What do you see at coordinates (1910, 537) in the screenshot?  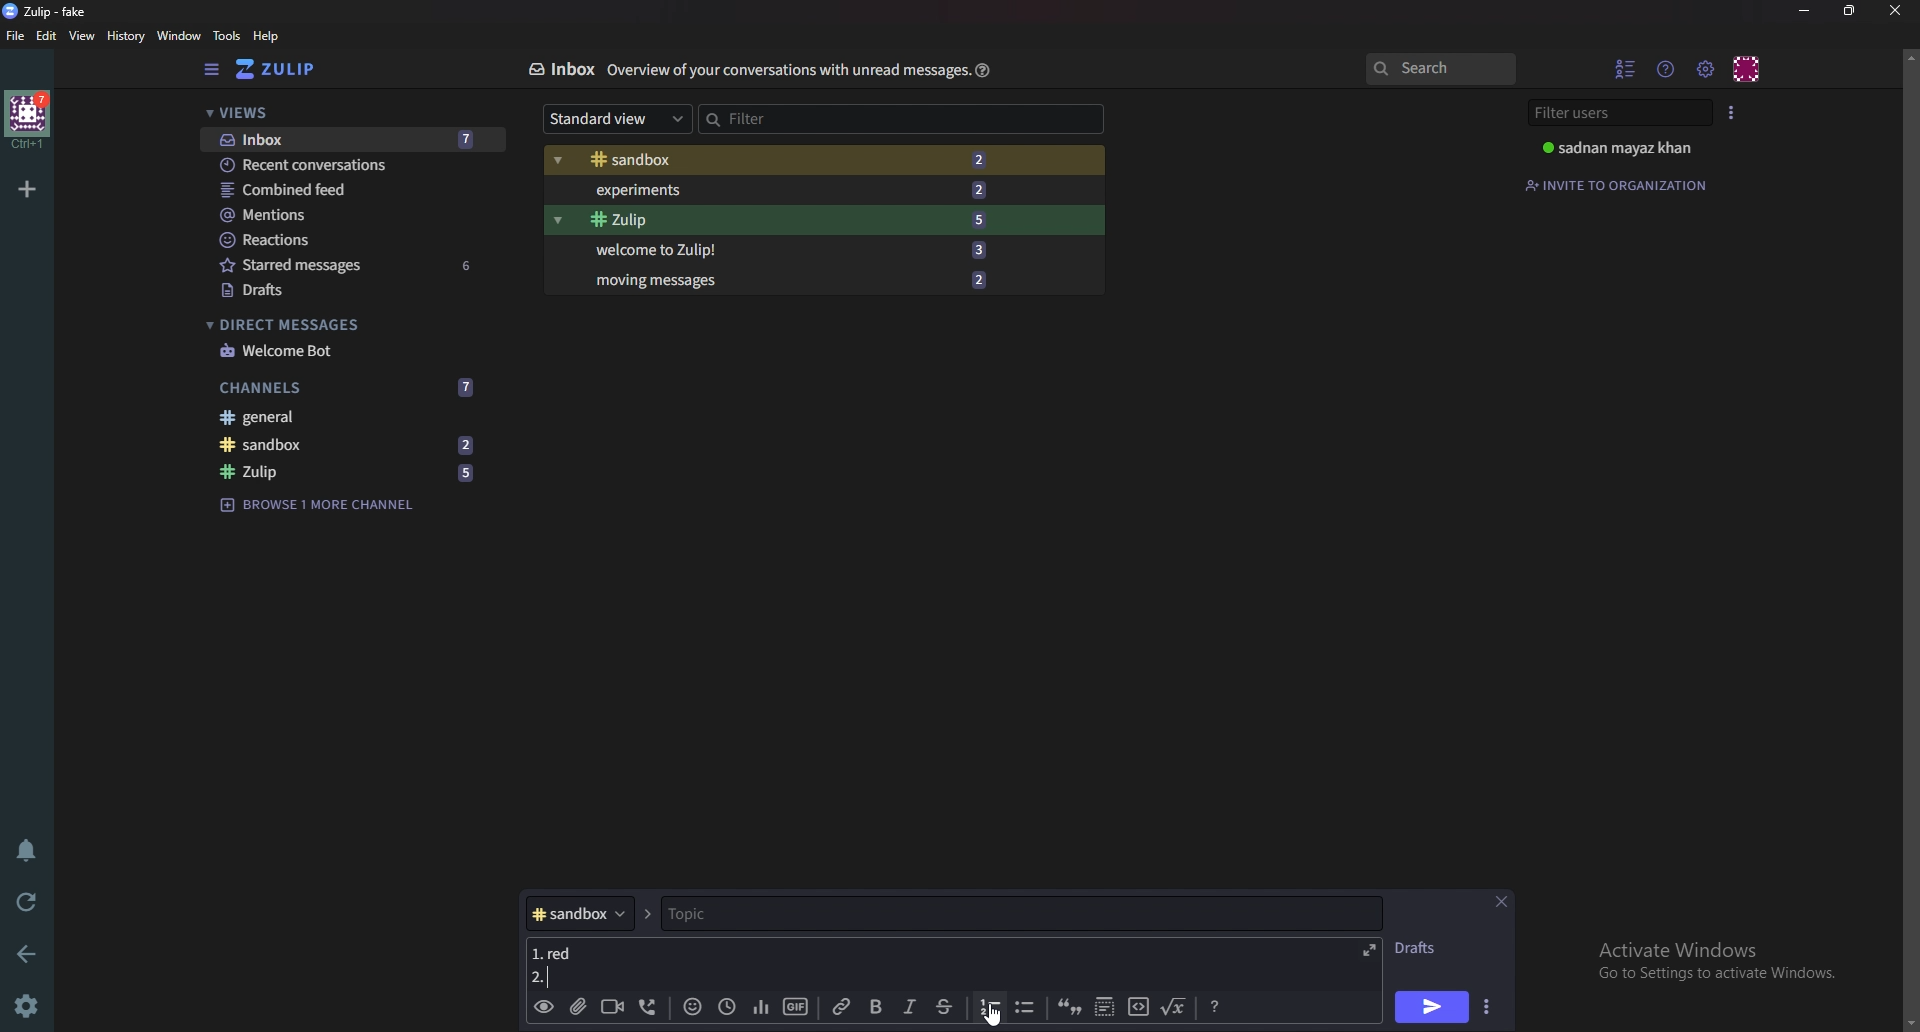 I see `scroll bar` at bounding box center [1910, 537].